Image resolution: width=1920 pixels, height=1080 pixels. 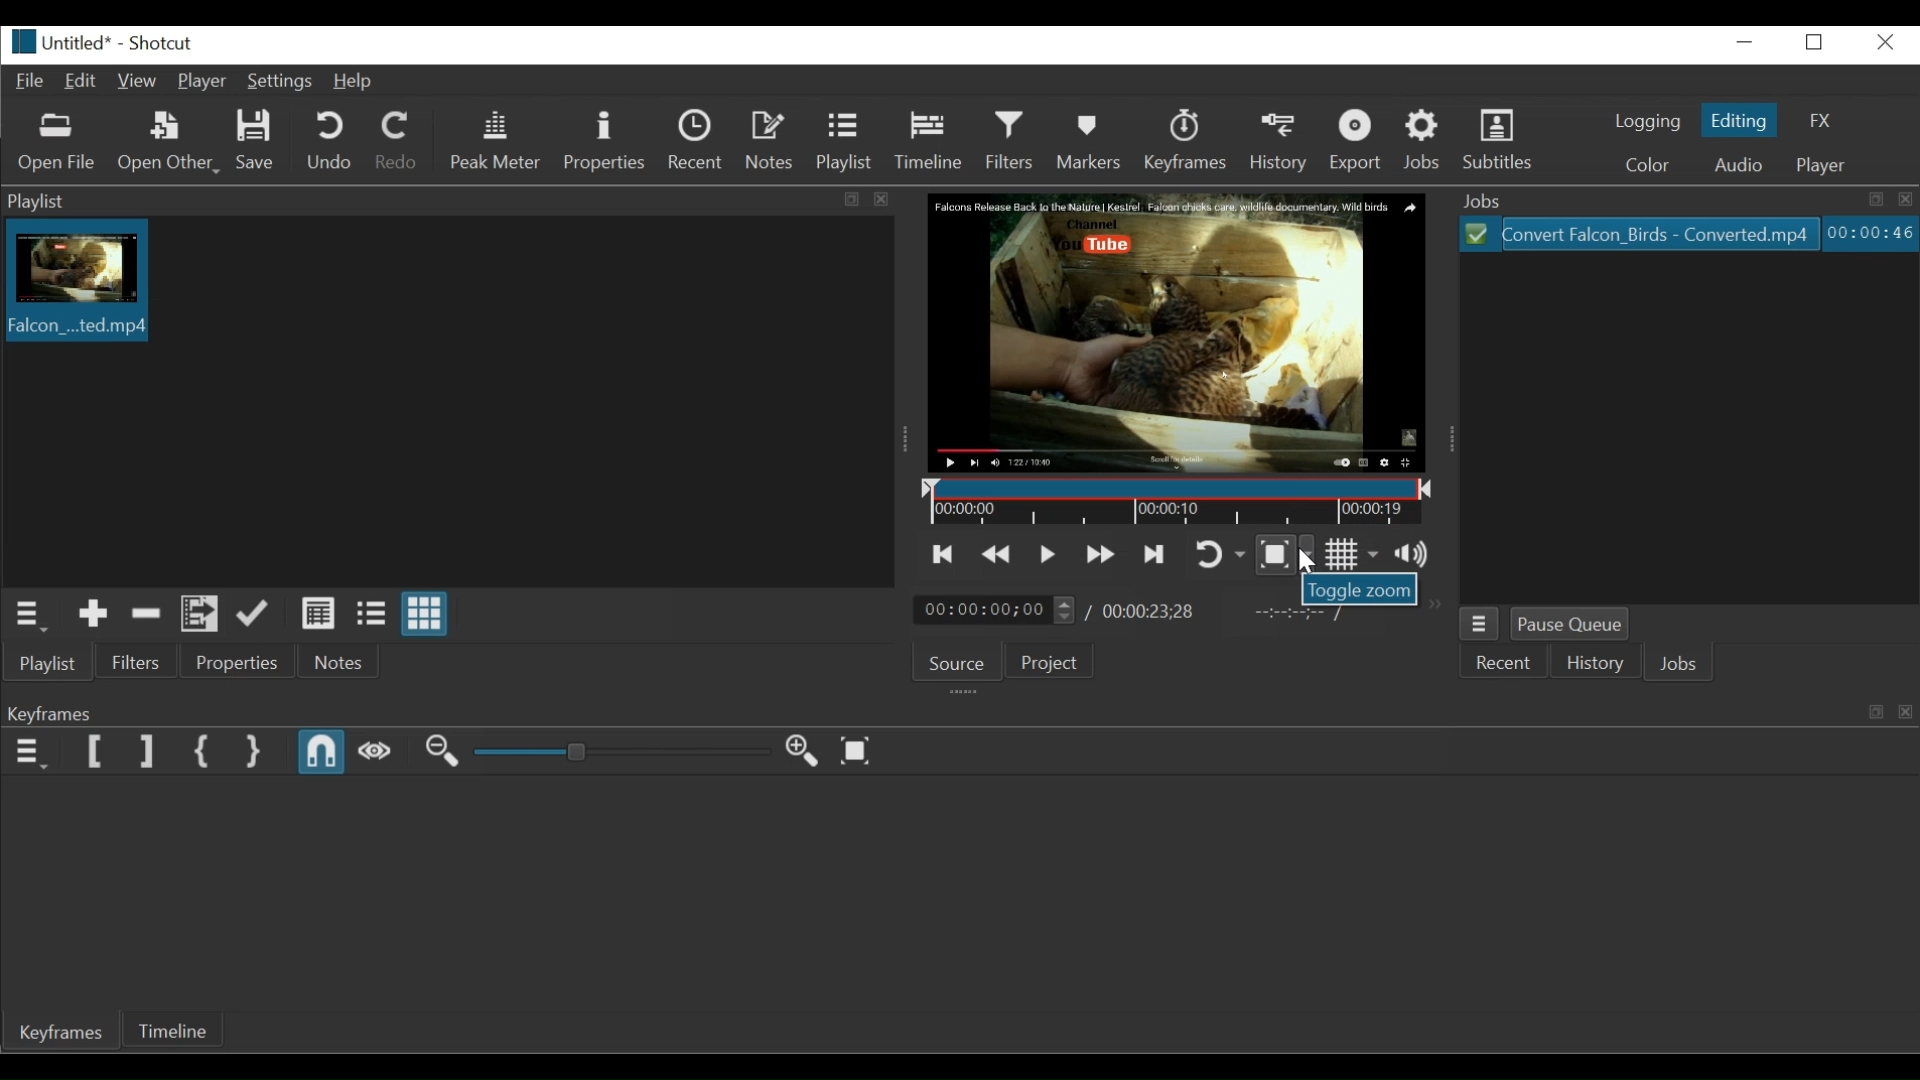 I want to click on Save, so click(x=257, y=141).